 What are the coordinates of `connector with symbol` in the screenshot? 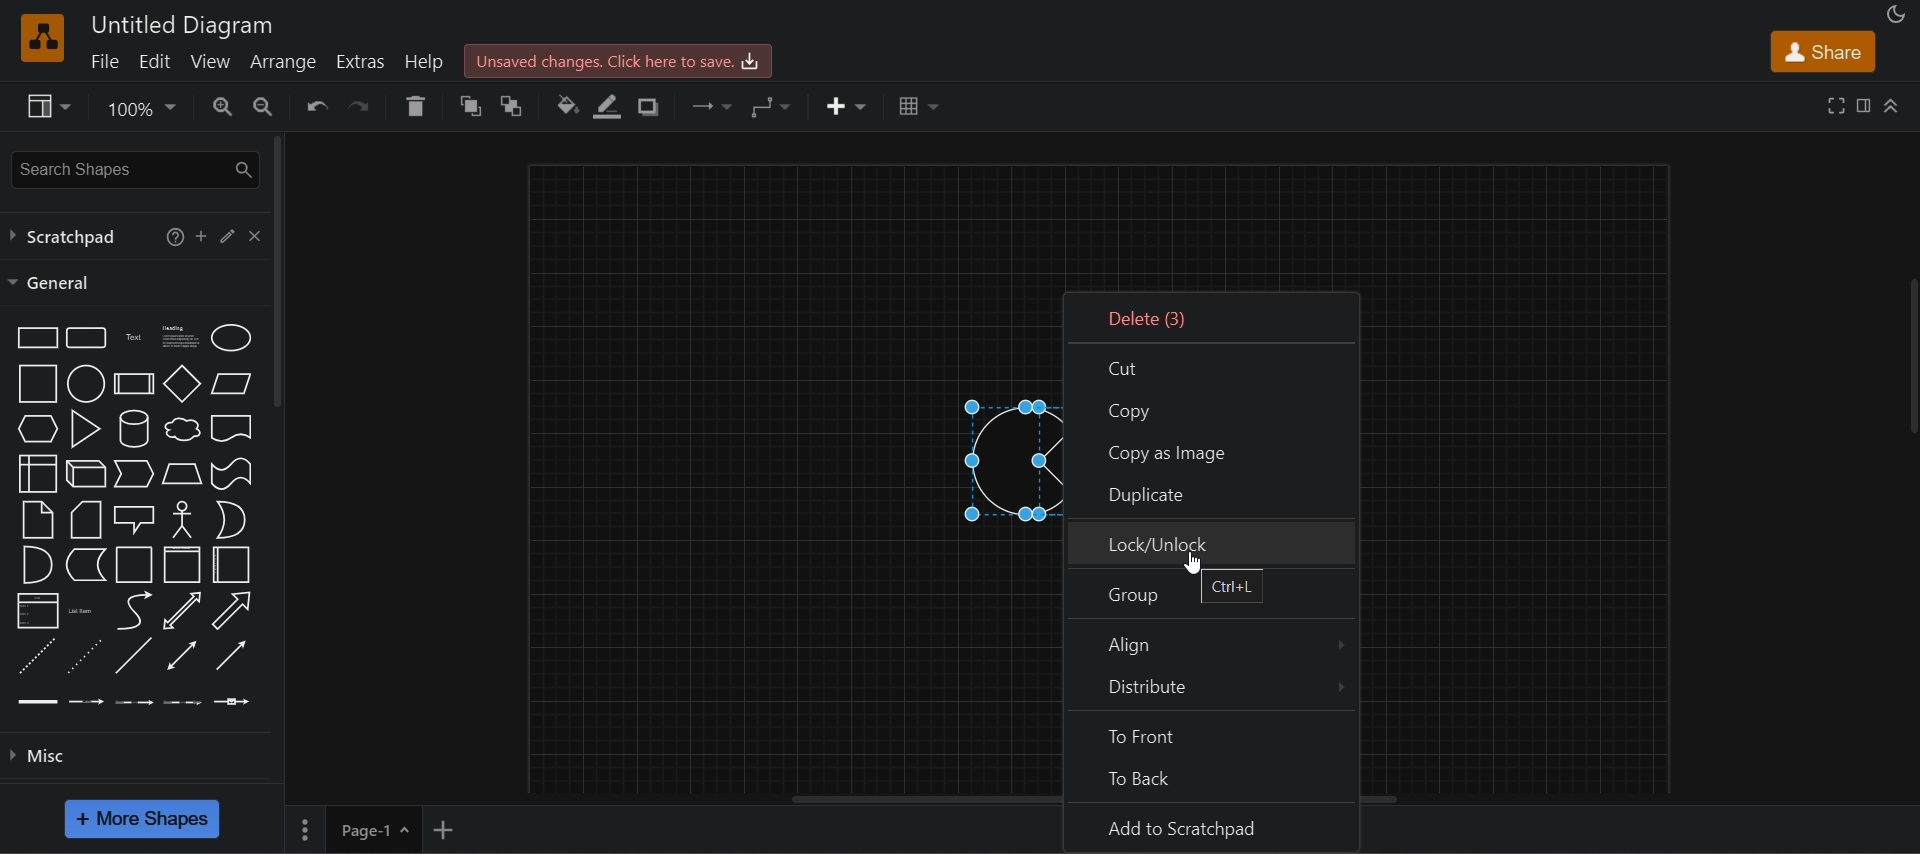 It's located at (233, 699).